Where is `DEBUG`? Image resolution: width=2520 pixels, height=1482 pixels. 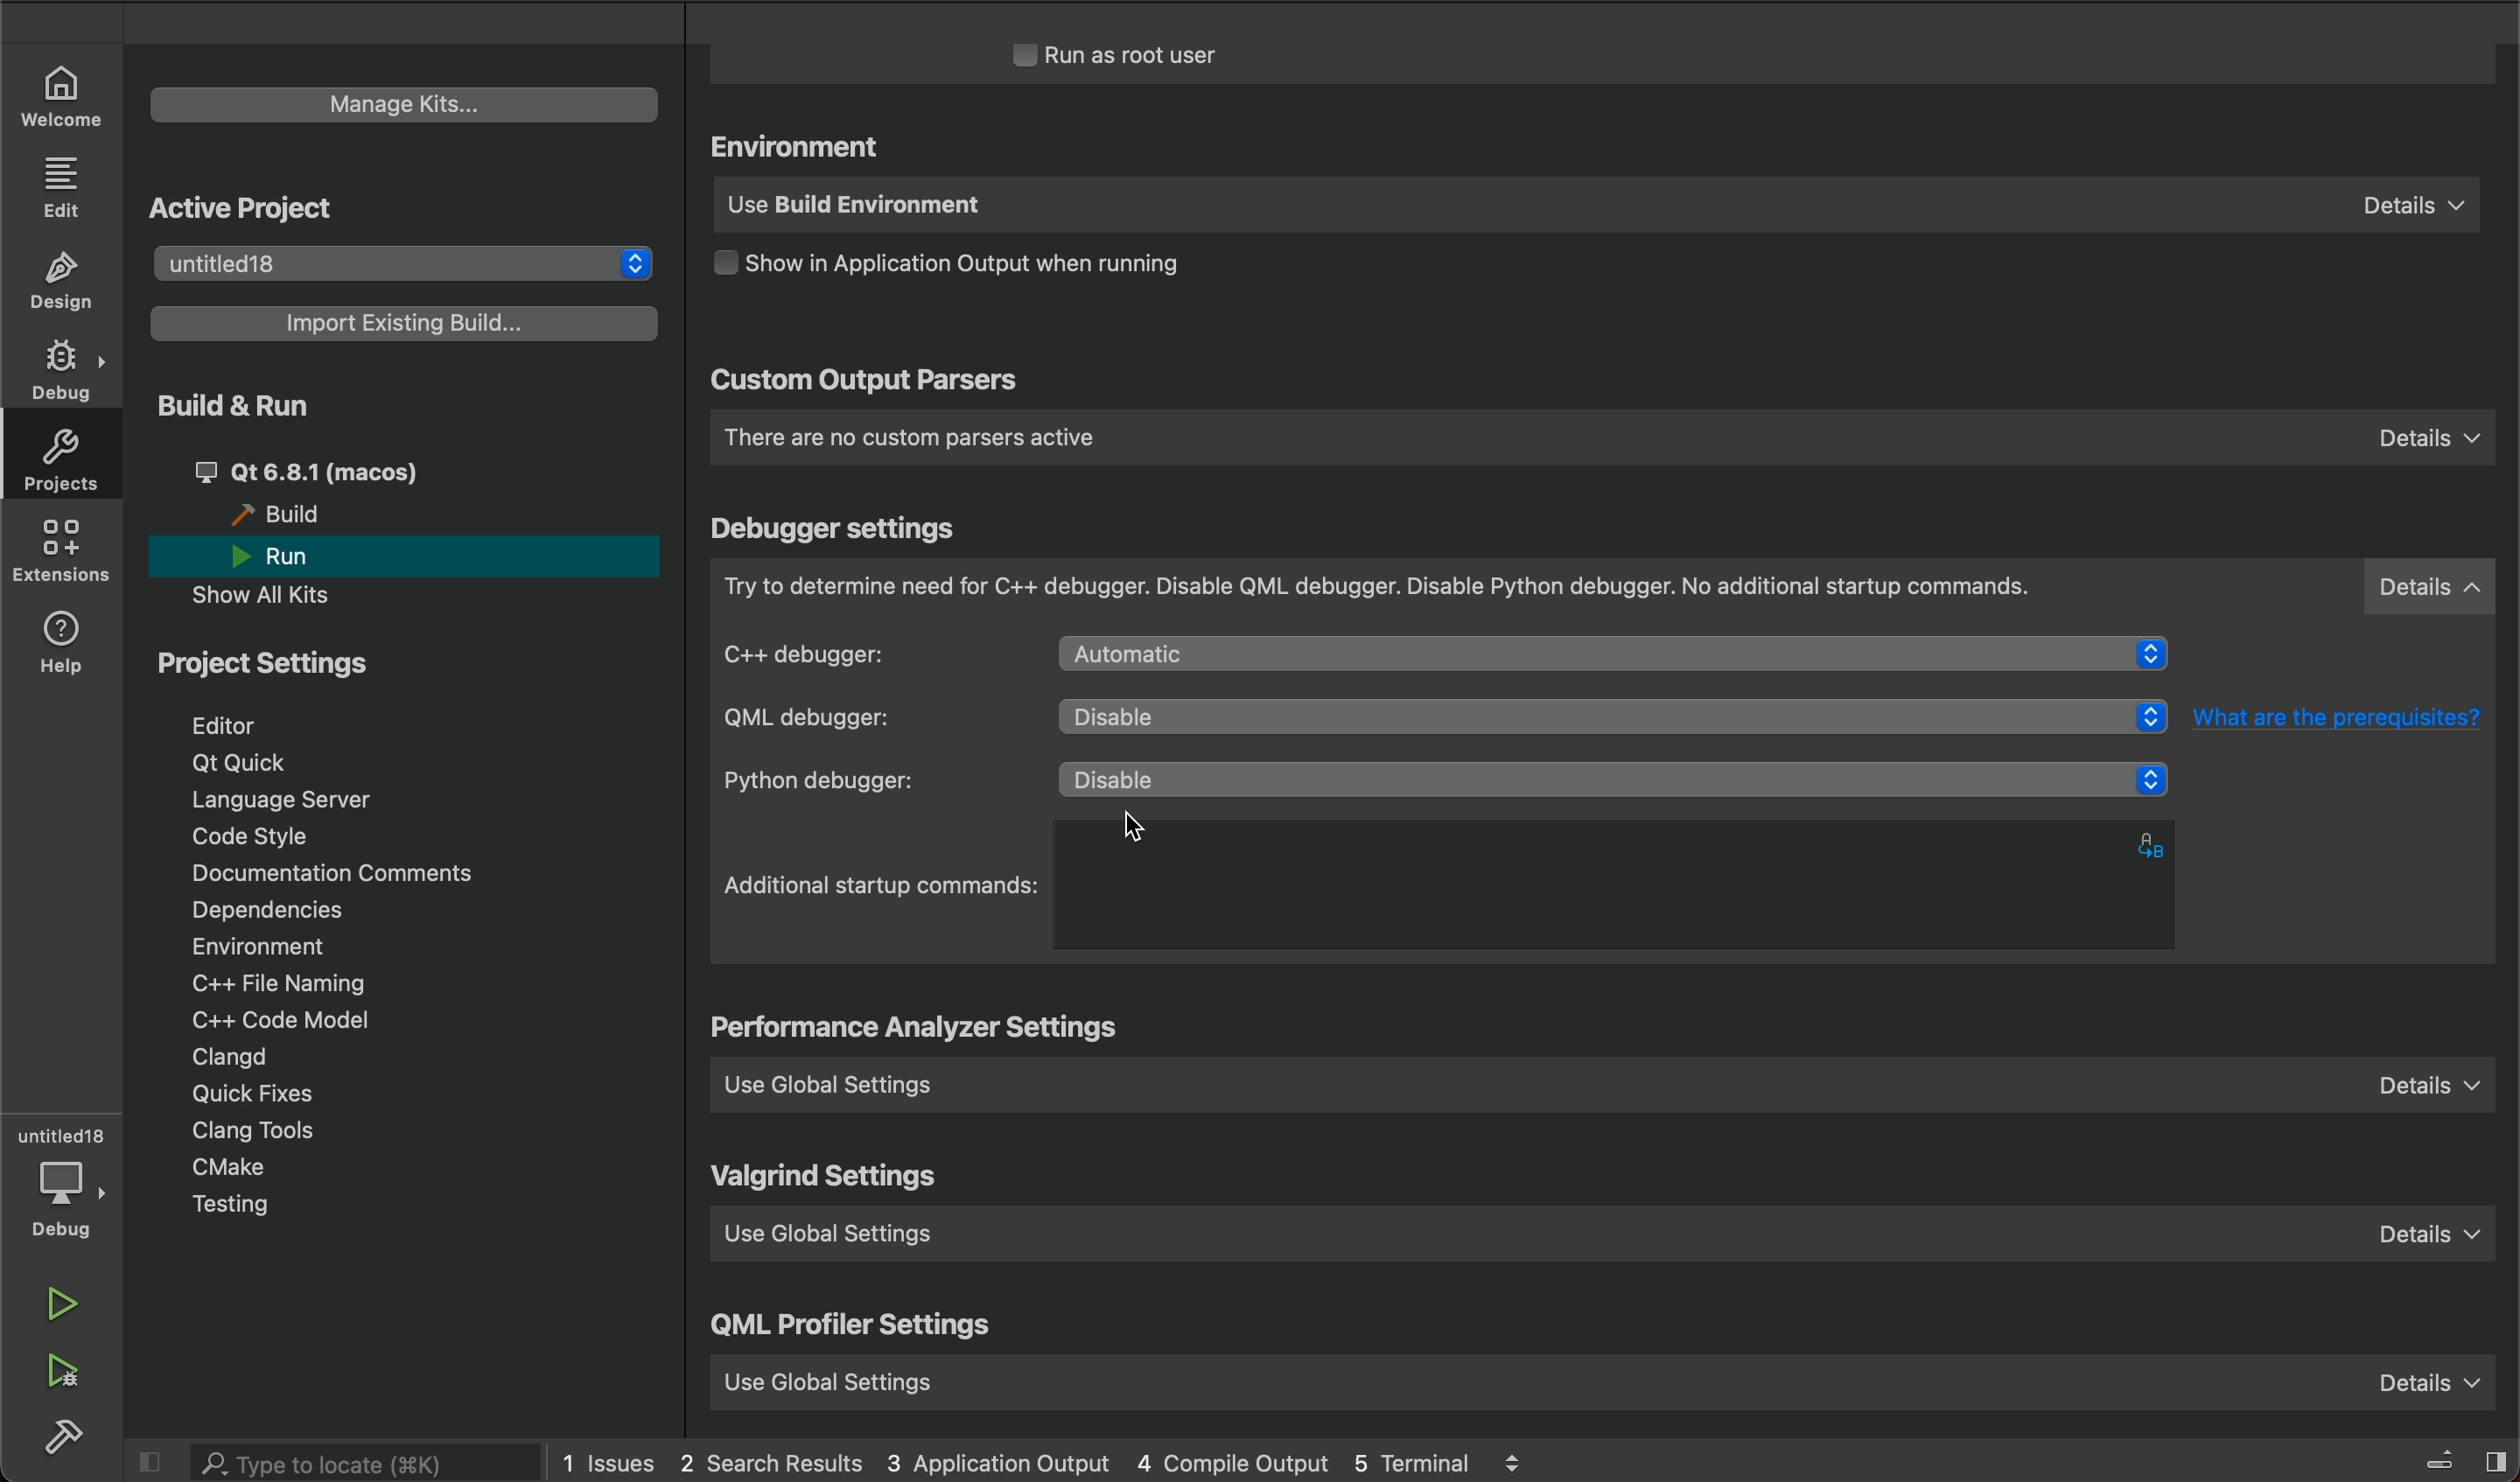 DEBUG is located at coordinates (65, 372).